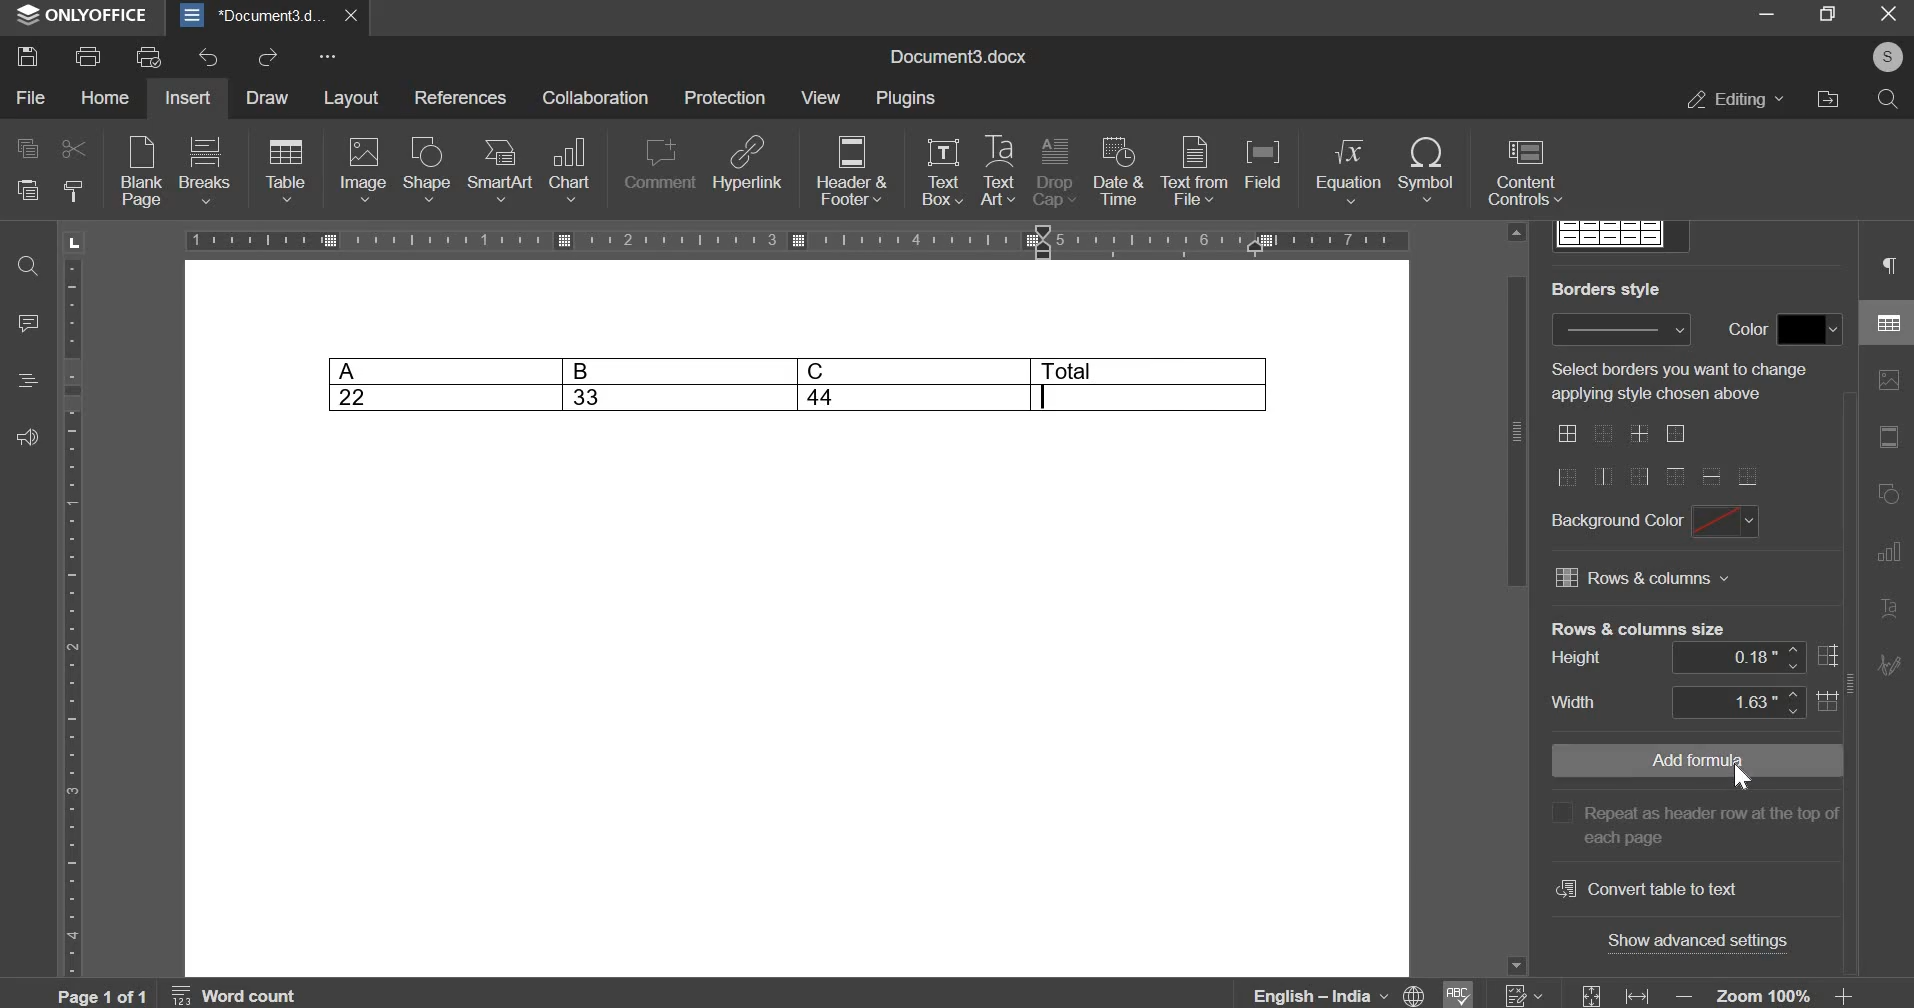 This screenshot has height=1008, width=1914. What do you see at coordinates (1765, 16) in the screenshot?
I see `minimize` at bounding box center [1765, 16].